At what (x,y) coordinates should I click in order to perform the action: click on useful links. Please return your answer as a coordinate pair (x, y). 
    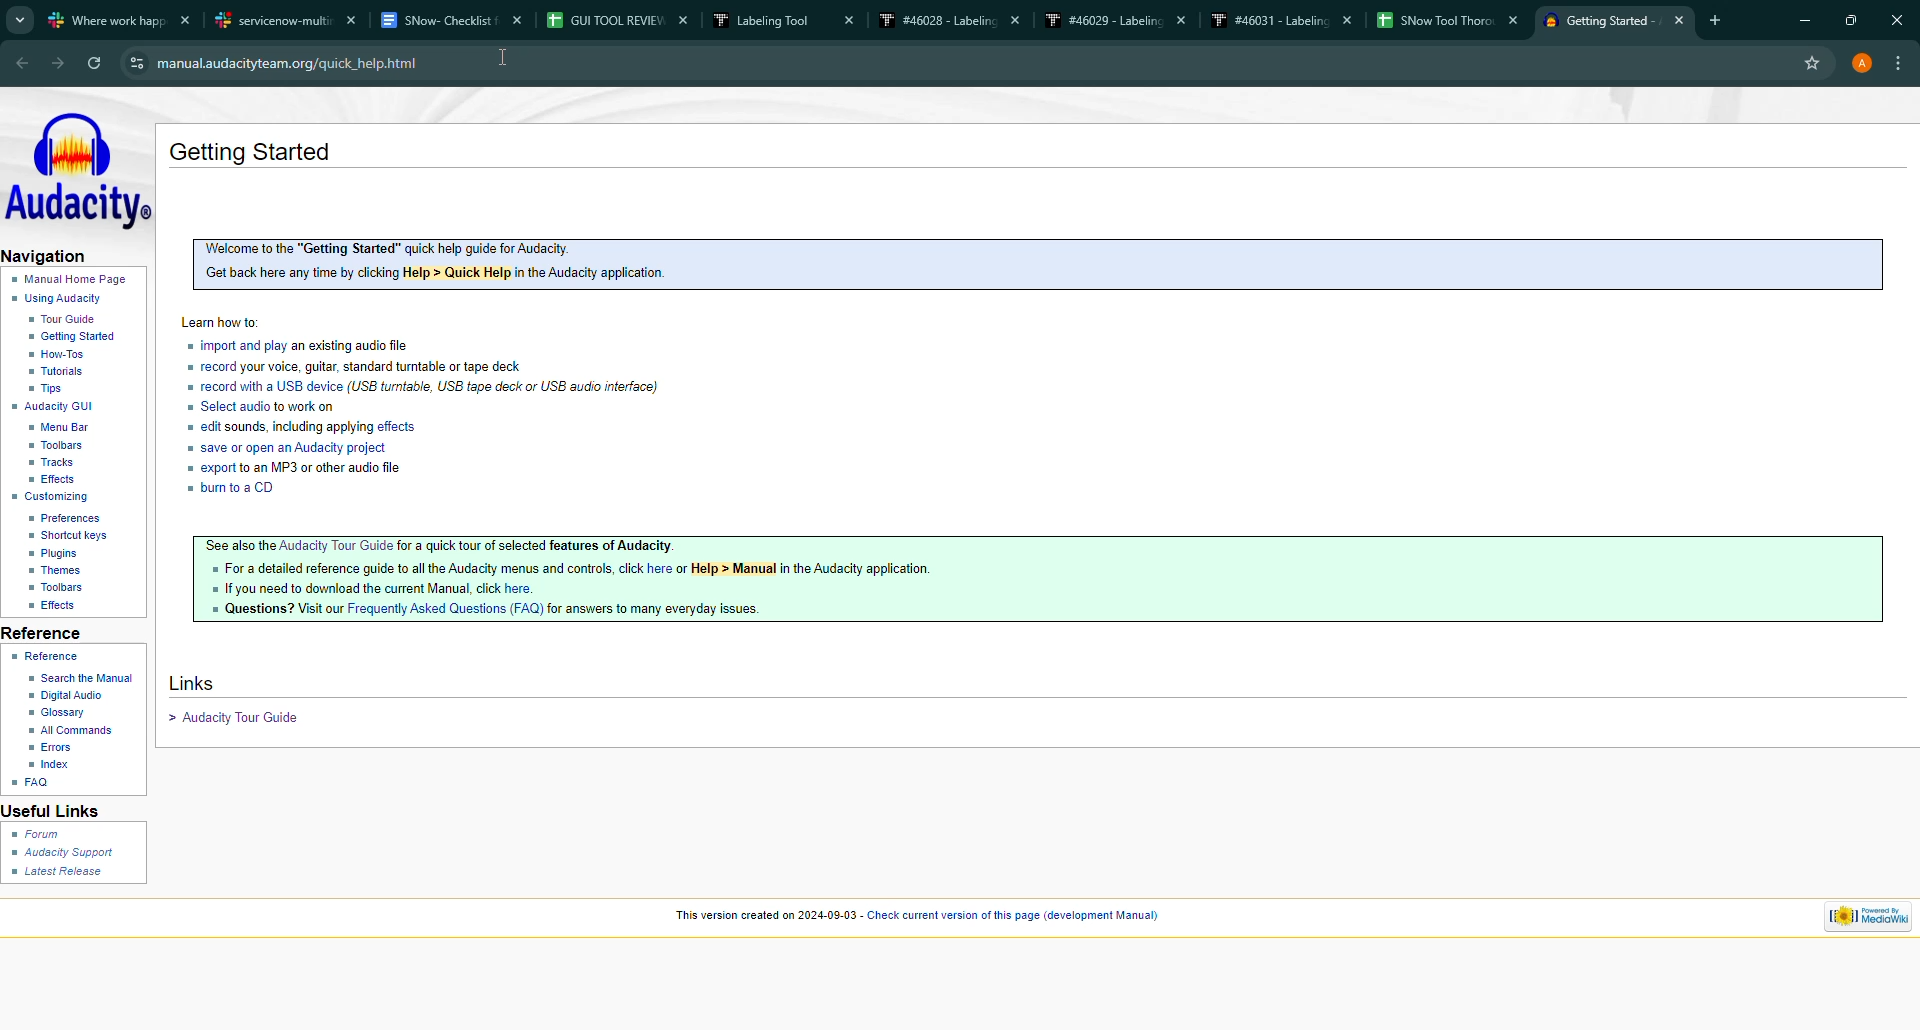
    Looking at the image, I should click on (57, 811).